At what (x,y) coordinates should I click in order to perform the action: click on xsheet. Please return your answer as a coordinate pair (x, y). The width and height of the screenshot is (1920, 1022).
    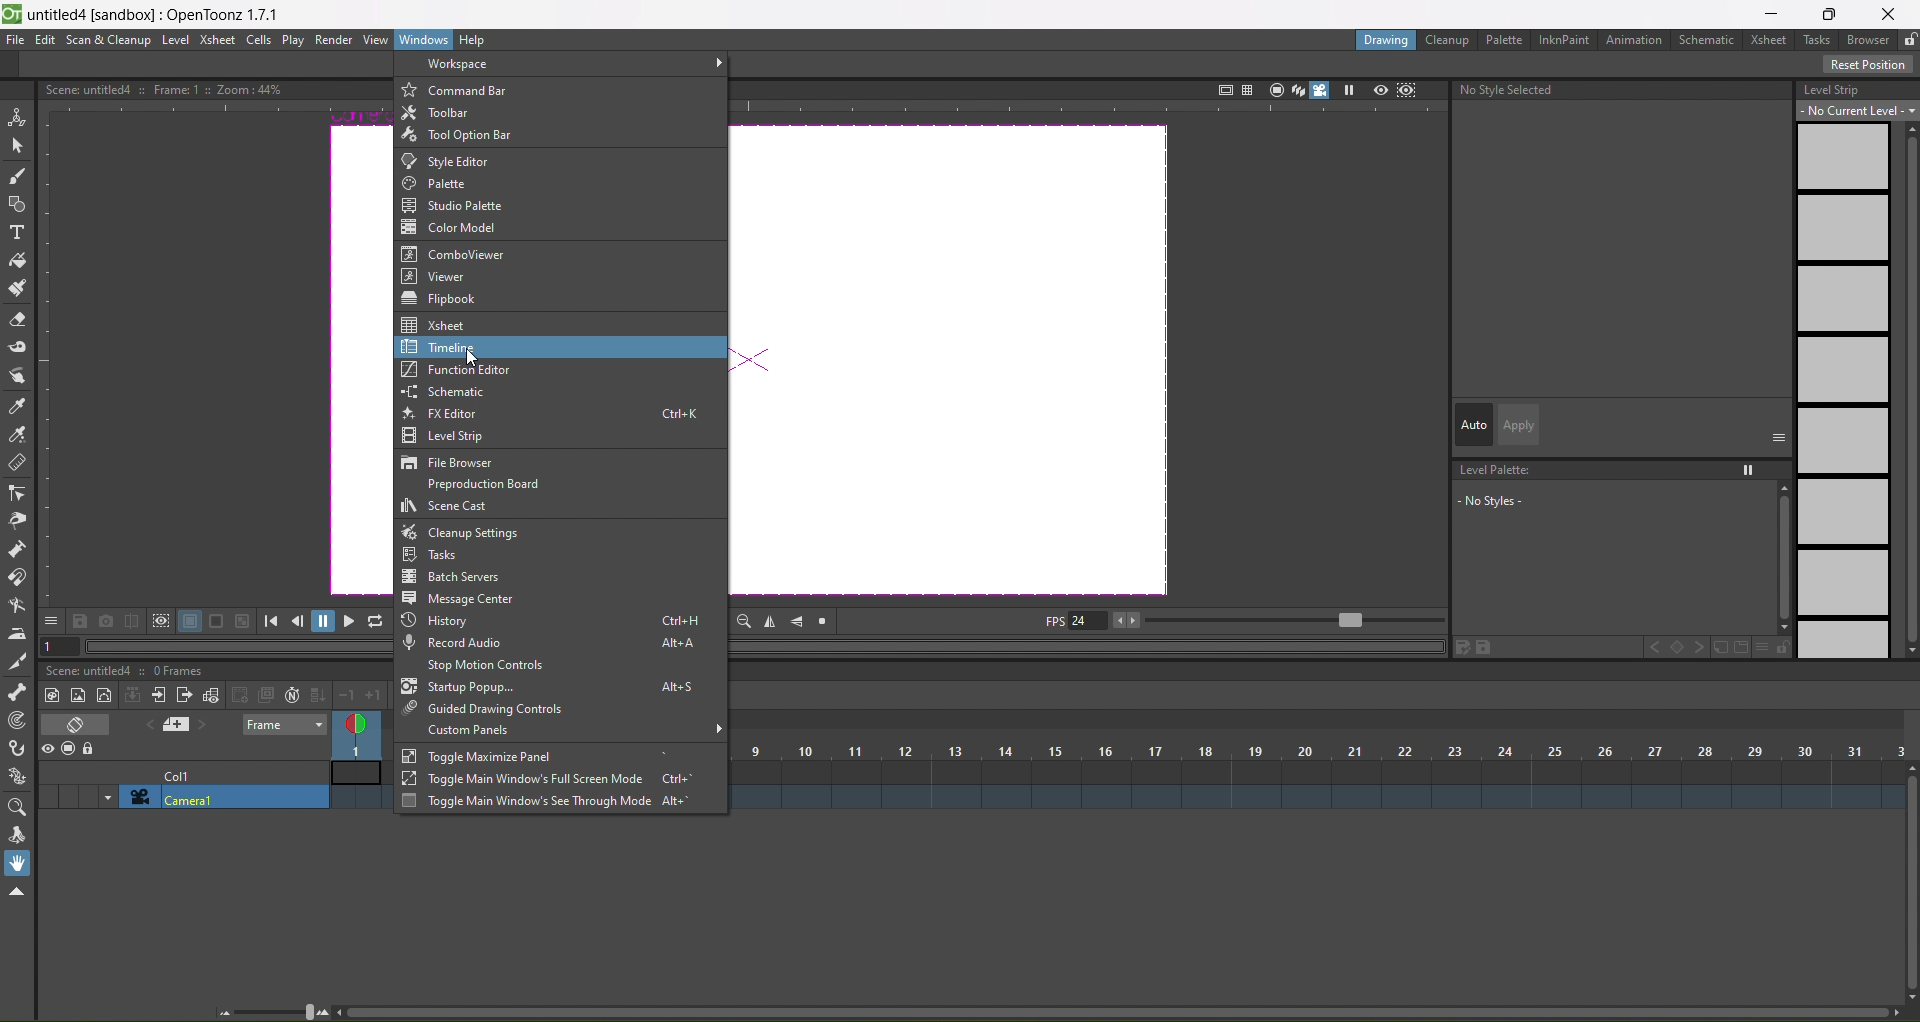
    Looking at the image, I should click on (1772, 40).